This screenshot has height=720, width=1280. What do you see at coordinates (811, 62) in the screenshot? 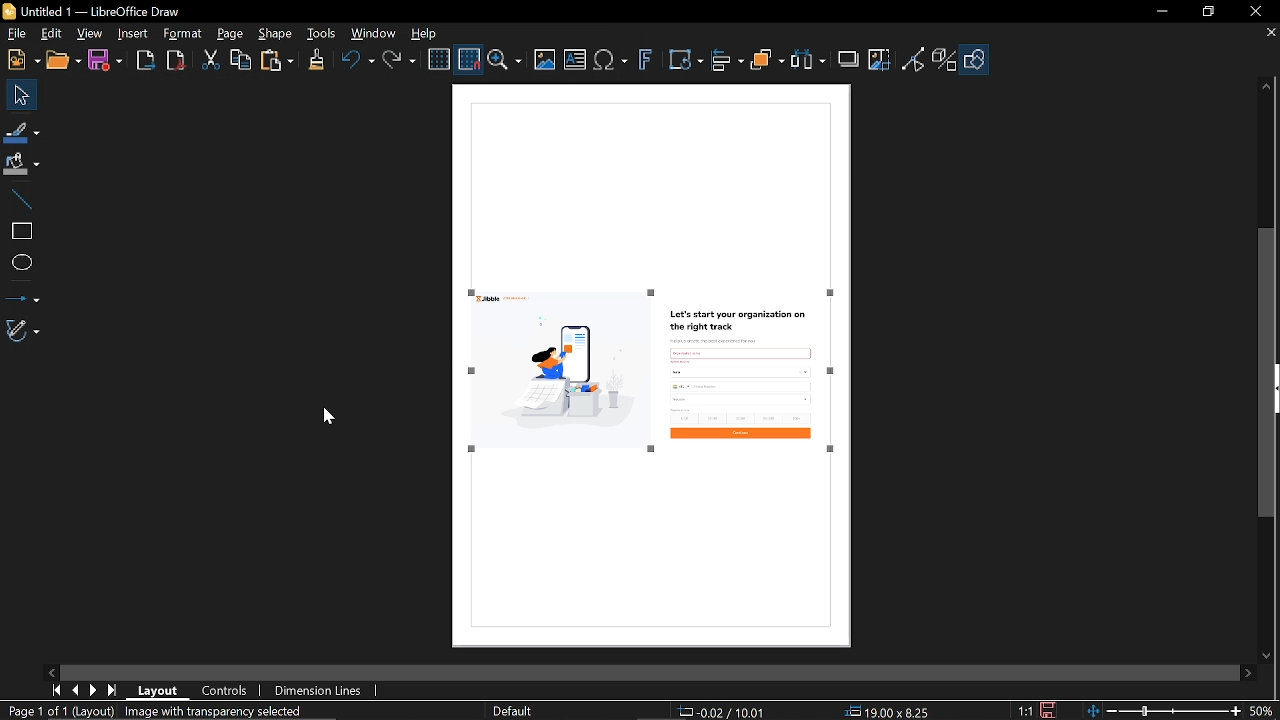
I see `Select at least three objects to distribute` at bounding box center [811, 62].